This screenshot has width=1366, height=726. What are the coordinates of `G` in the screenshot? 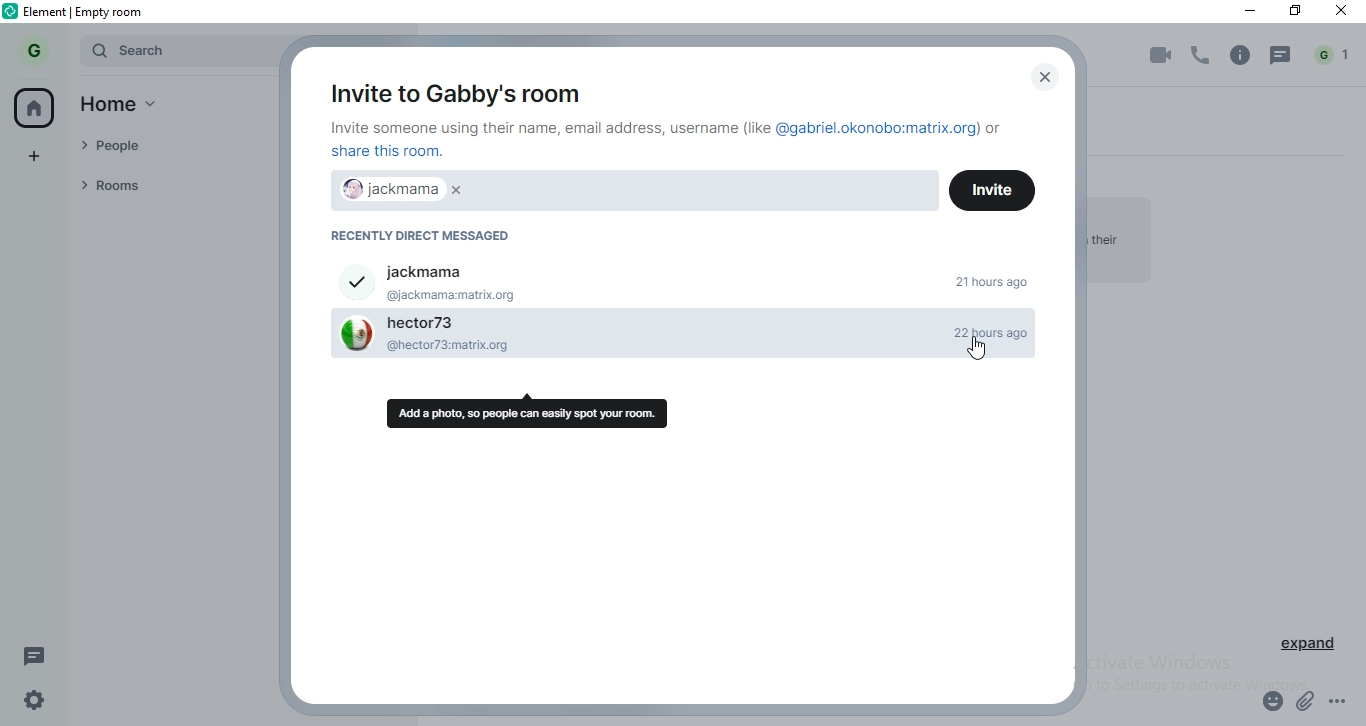 It's located at (37, 50).